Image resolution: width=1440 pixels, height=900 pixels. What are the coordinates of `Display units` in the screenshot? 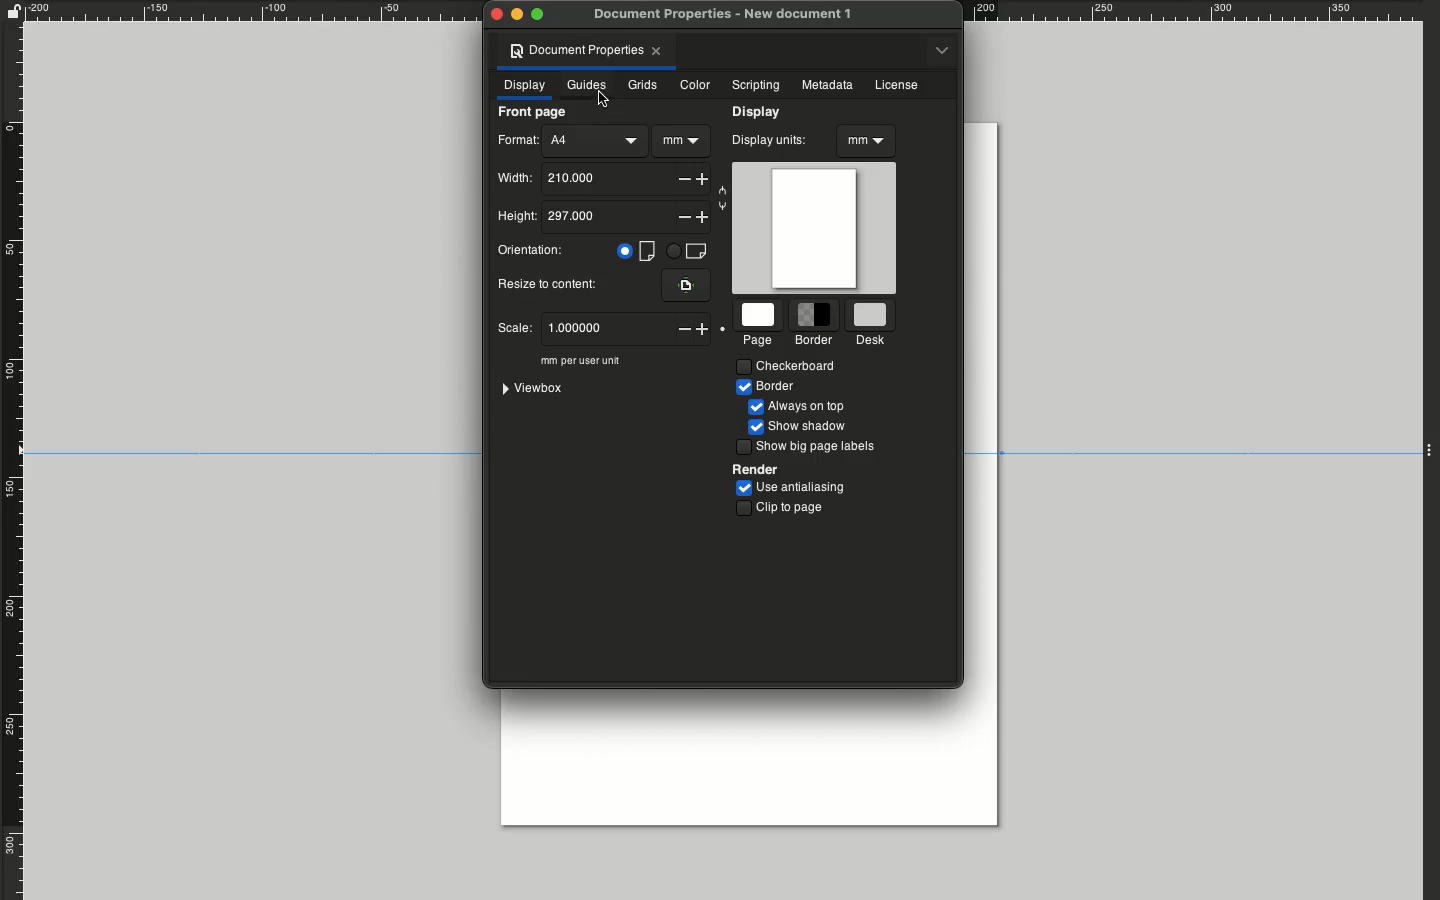 It's located at (772, 139).